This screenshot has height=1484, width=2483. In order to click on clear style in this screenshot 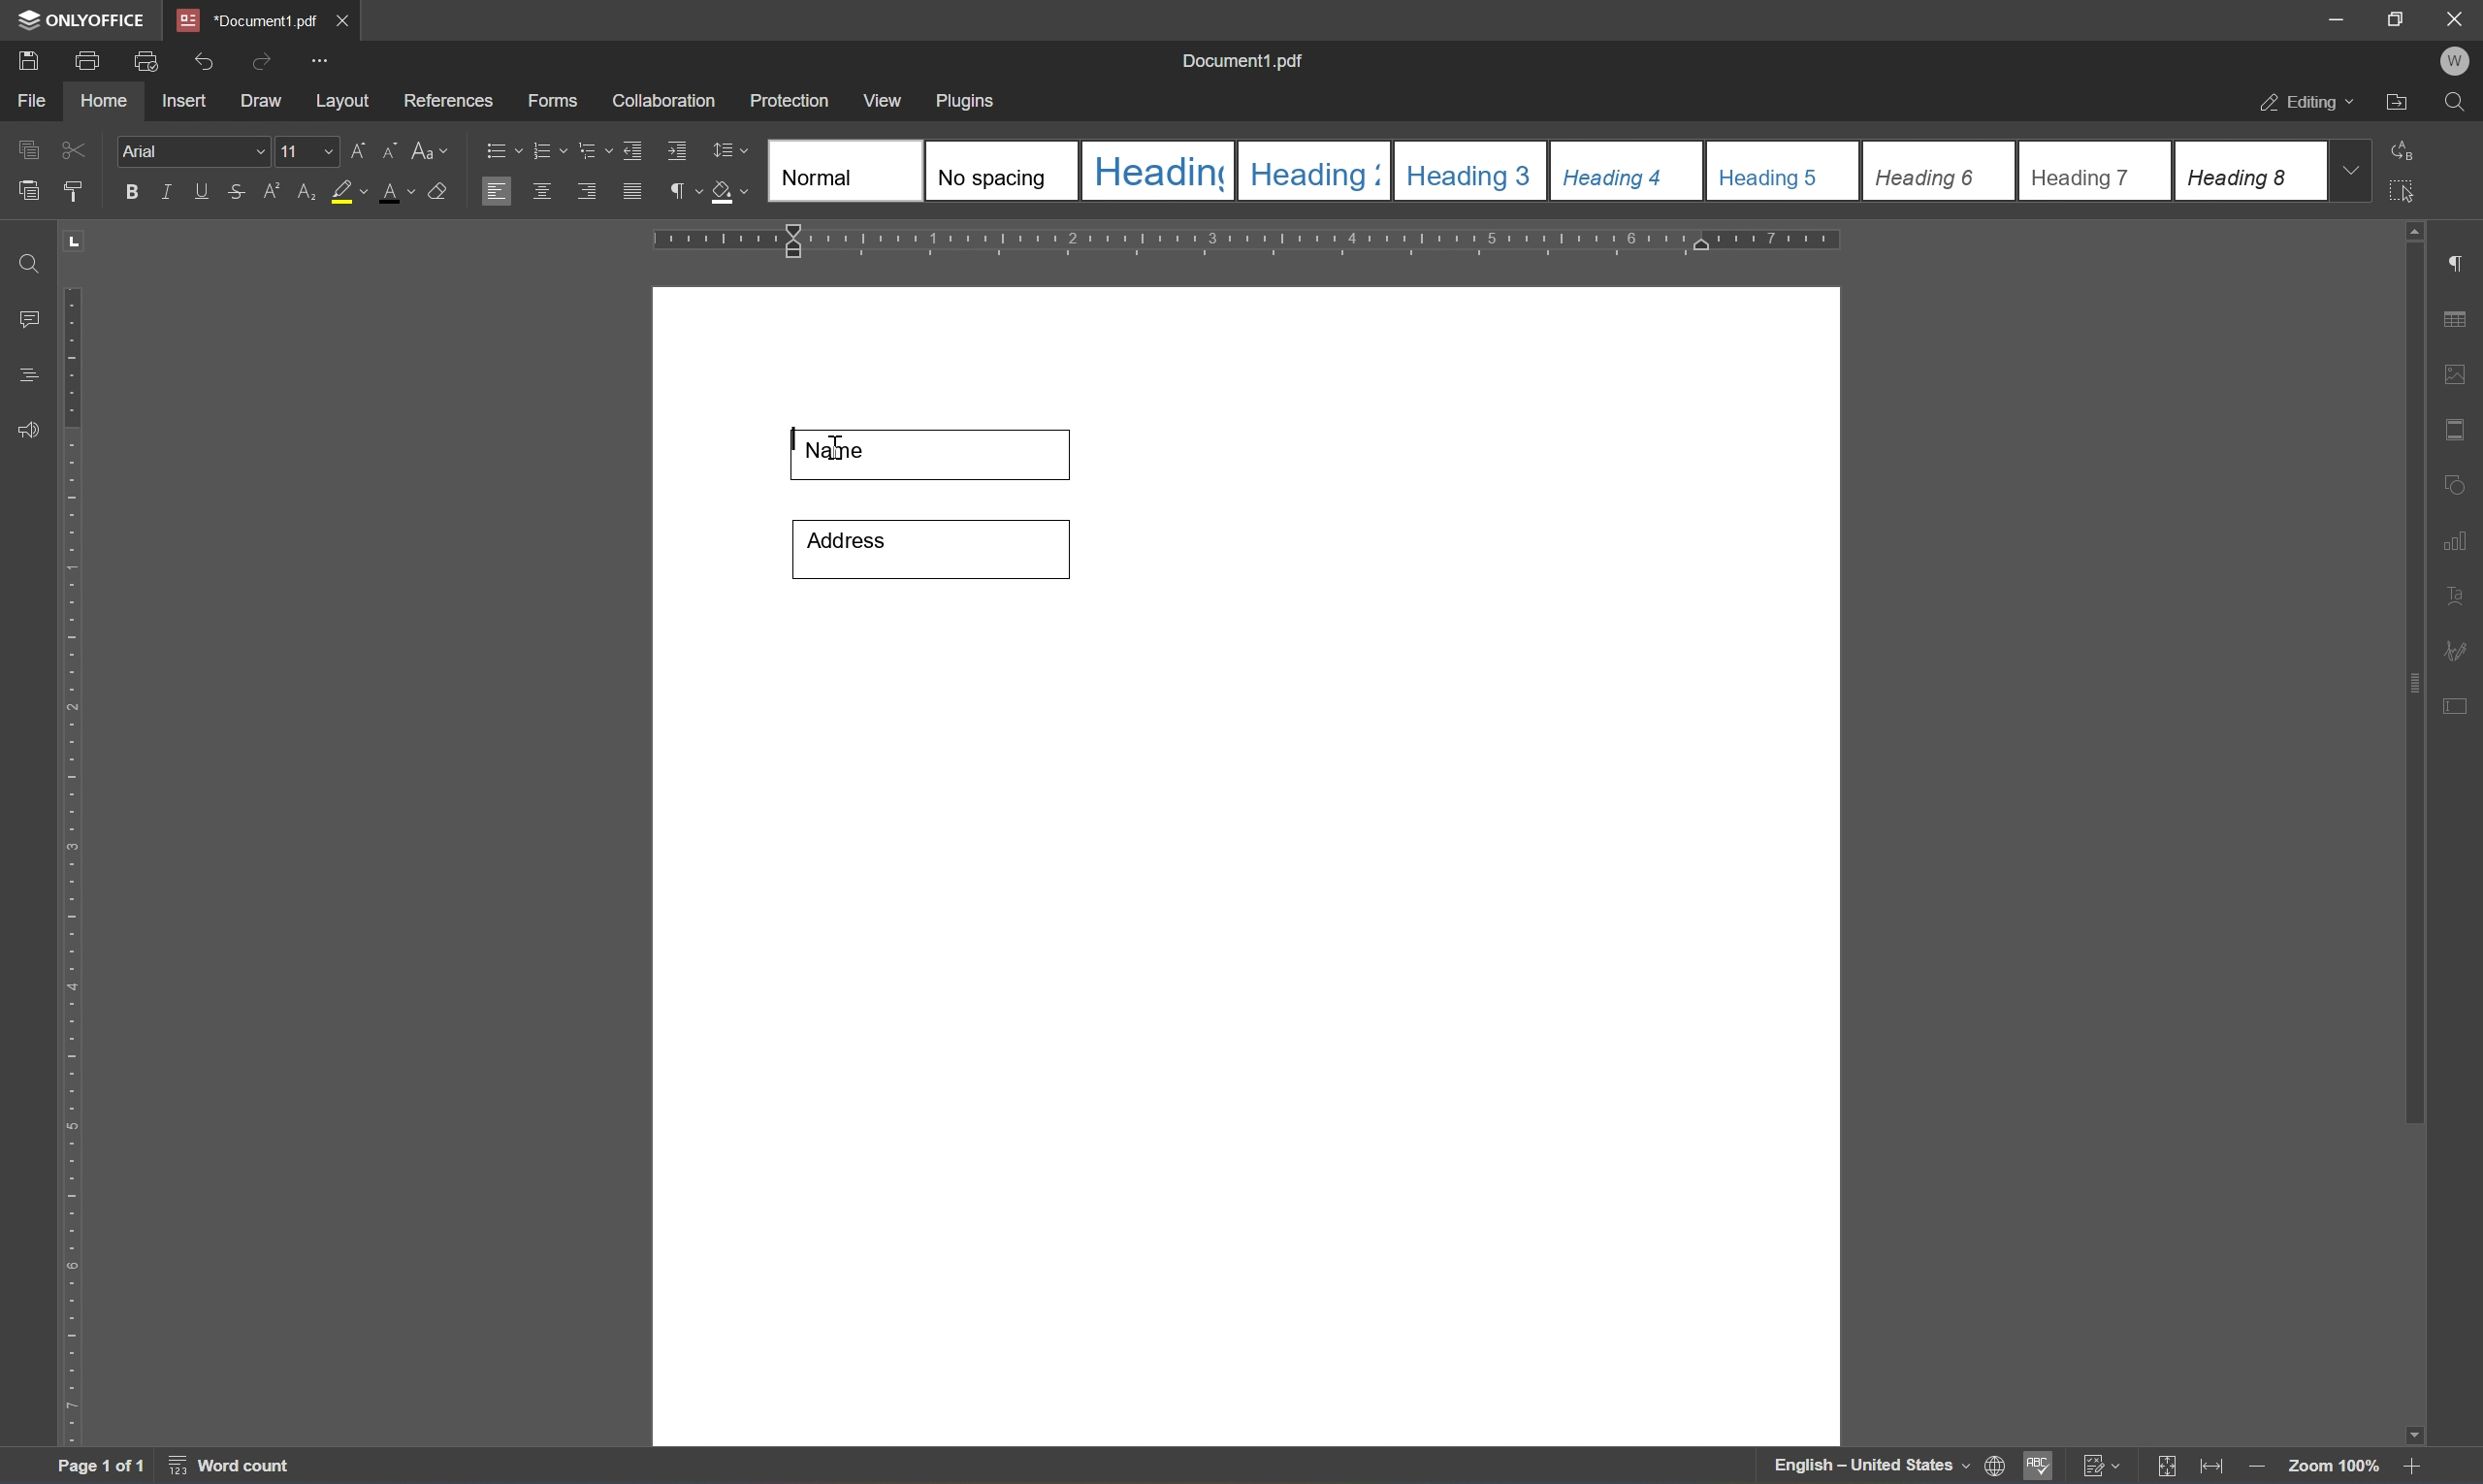, I will do `click(437, 193)`.